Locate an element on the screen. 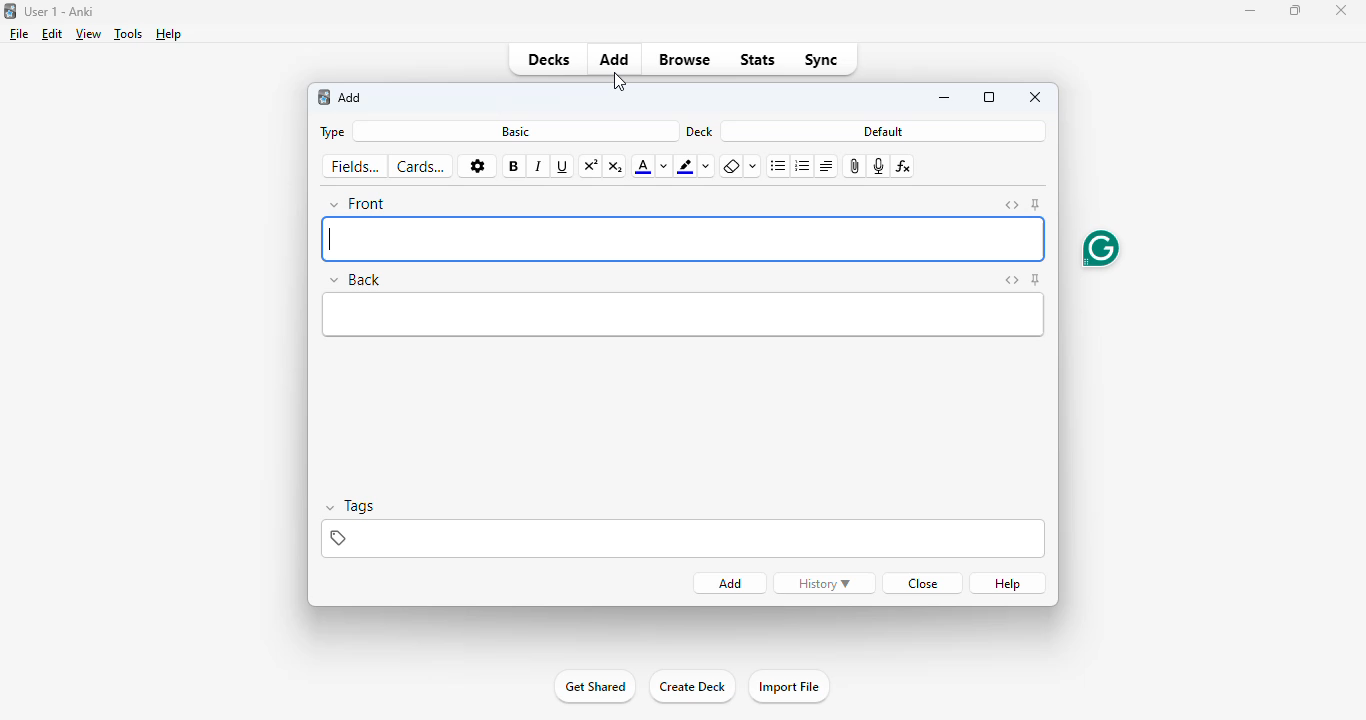 The image size is (1366, 720). toggle sticky is located at coordinates (1036, 205).